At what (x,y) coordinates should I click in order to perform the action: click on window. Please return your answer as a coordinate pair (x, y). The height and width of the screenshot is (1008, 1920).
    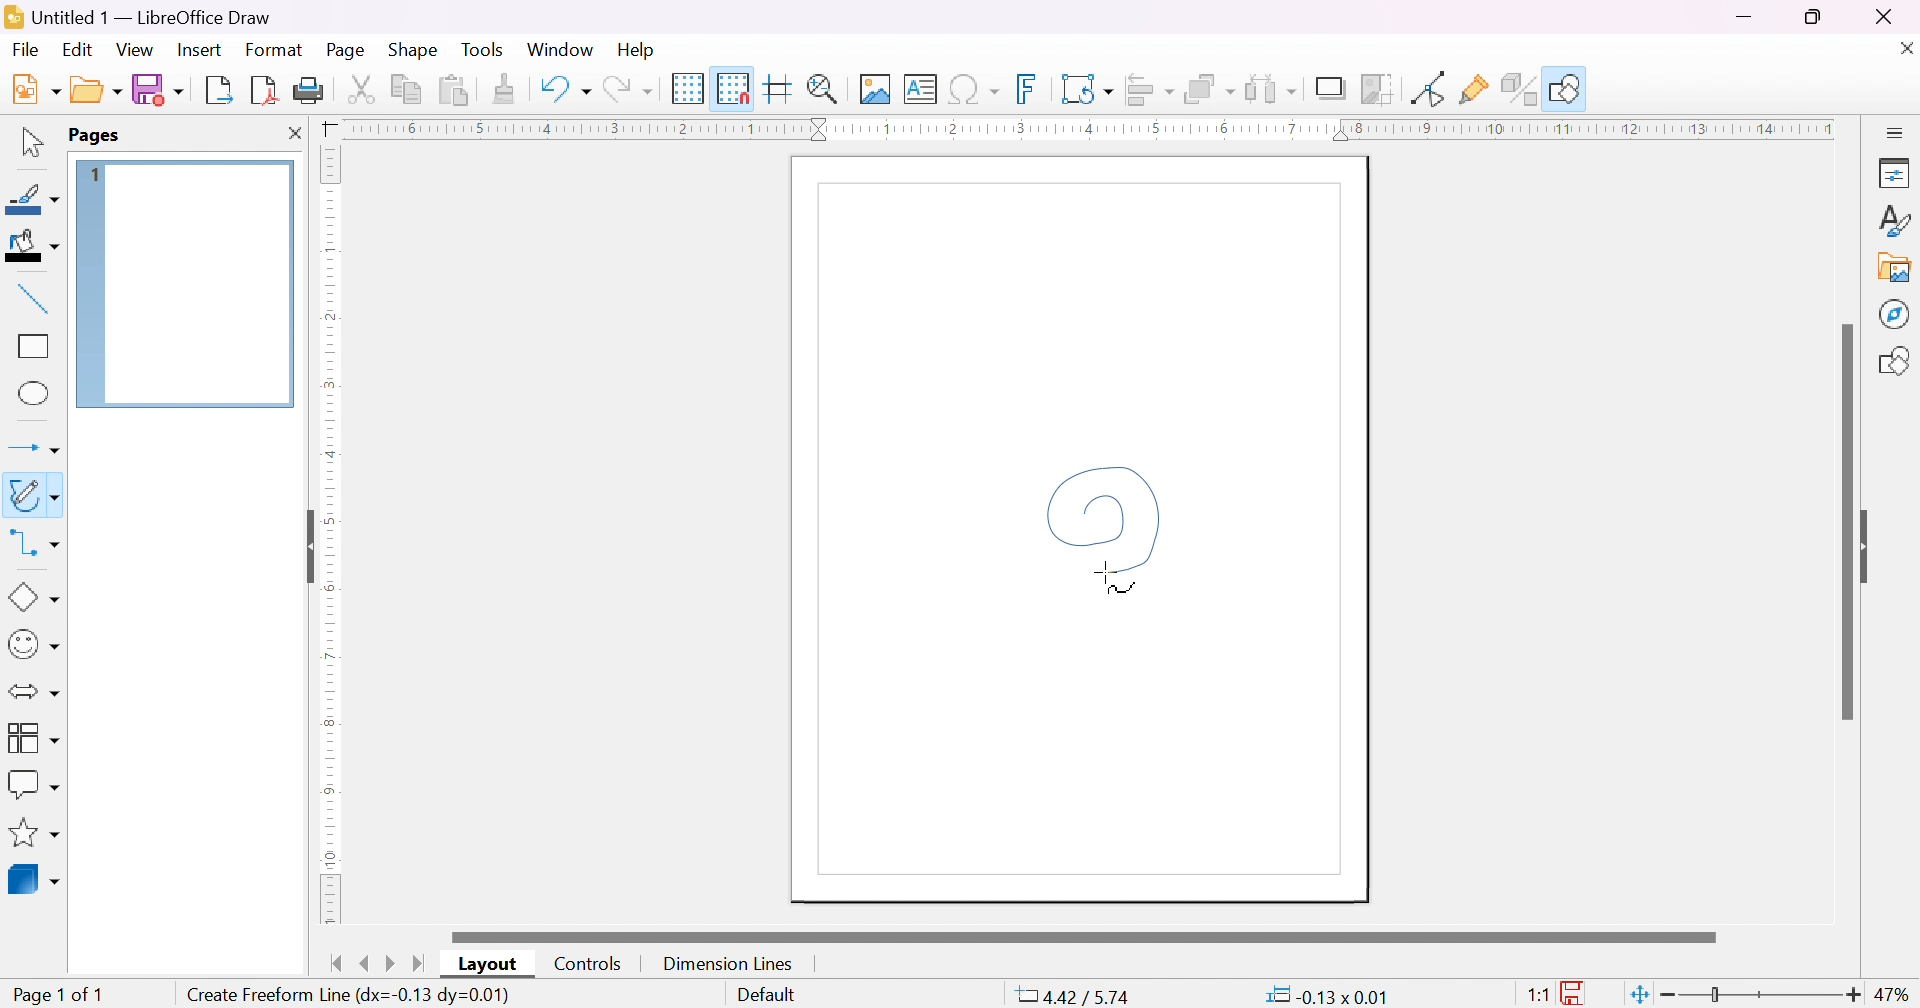
    Looking at the image, I should click on (559, 49).